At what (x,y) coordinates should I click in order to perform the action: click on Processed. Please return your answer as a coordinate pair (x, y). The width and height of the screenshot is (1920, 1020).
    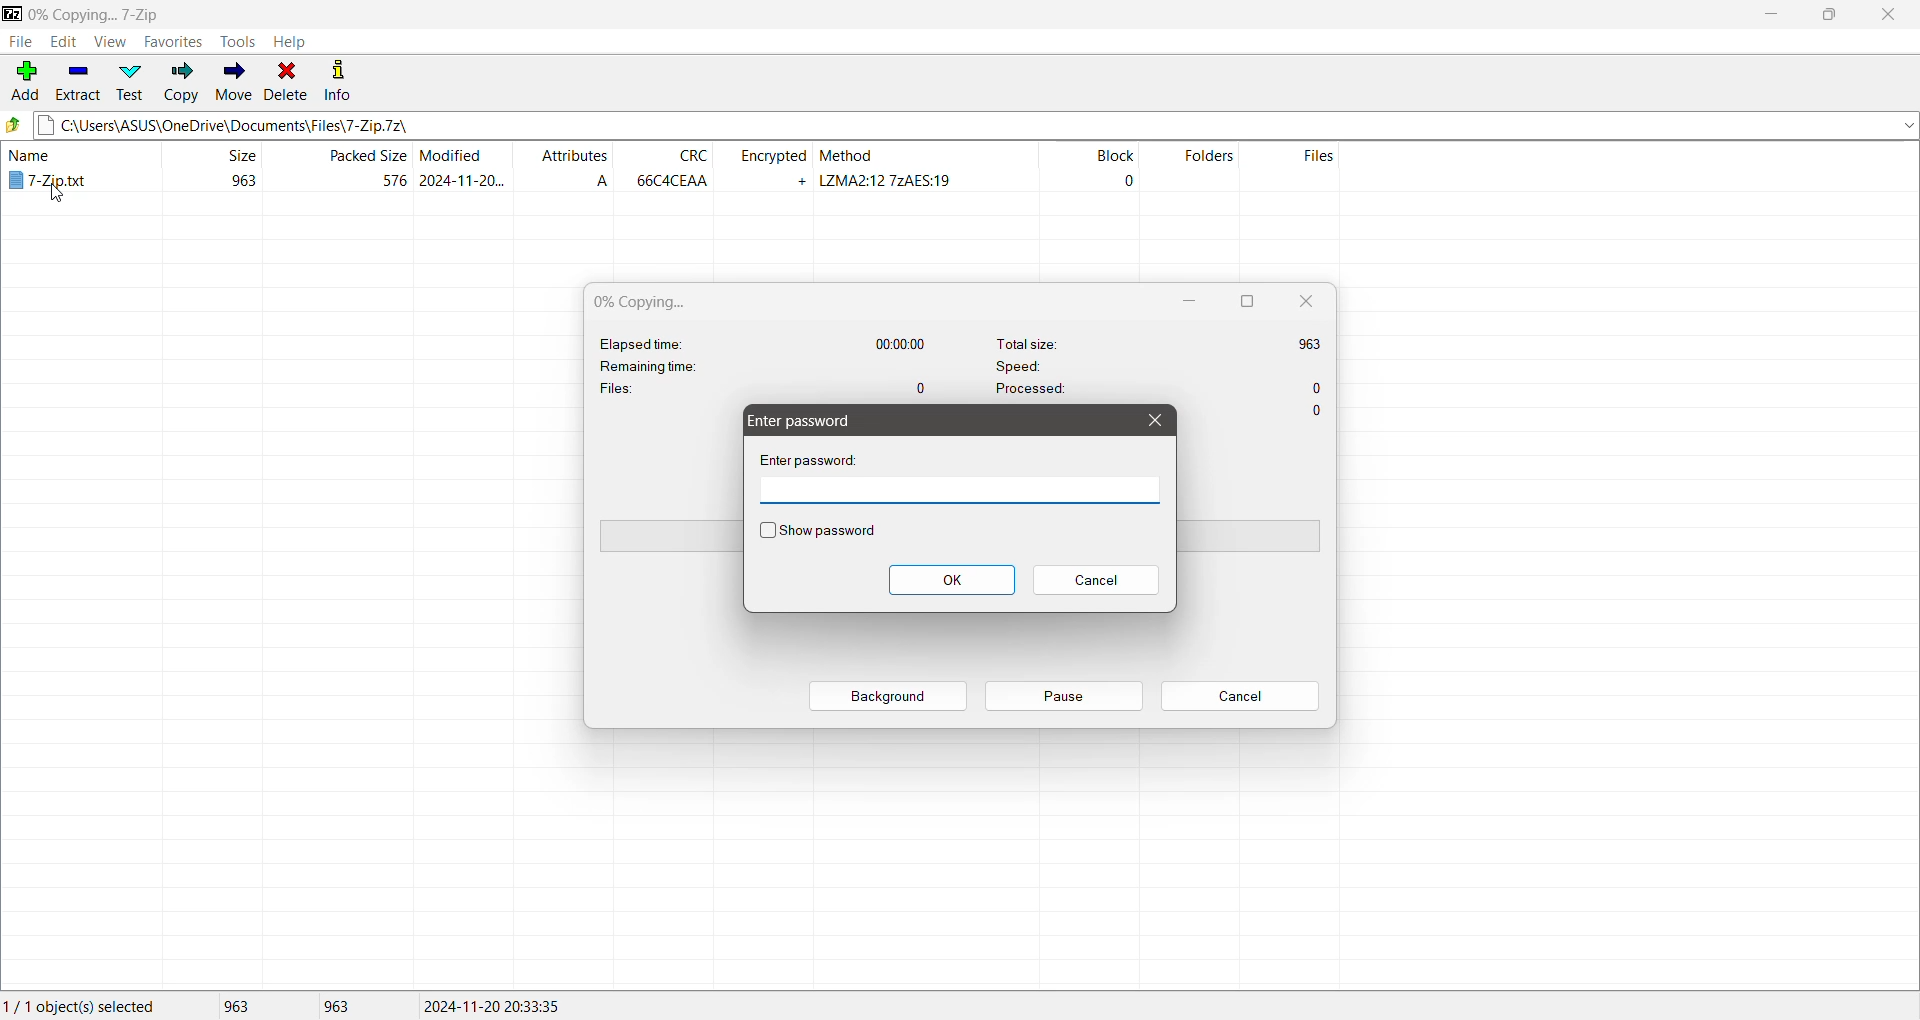
    Looking at the image, I should click on (1160, 392).